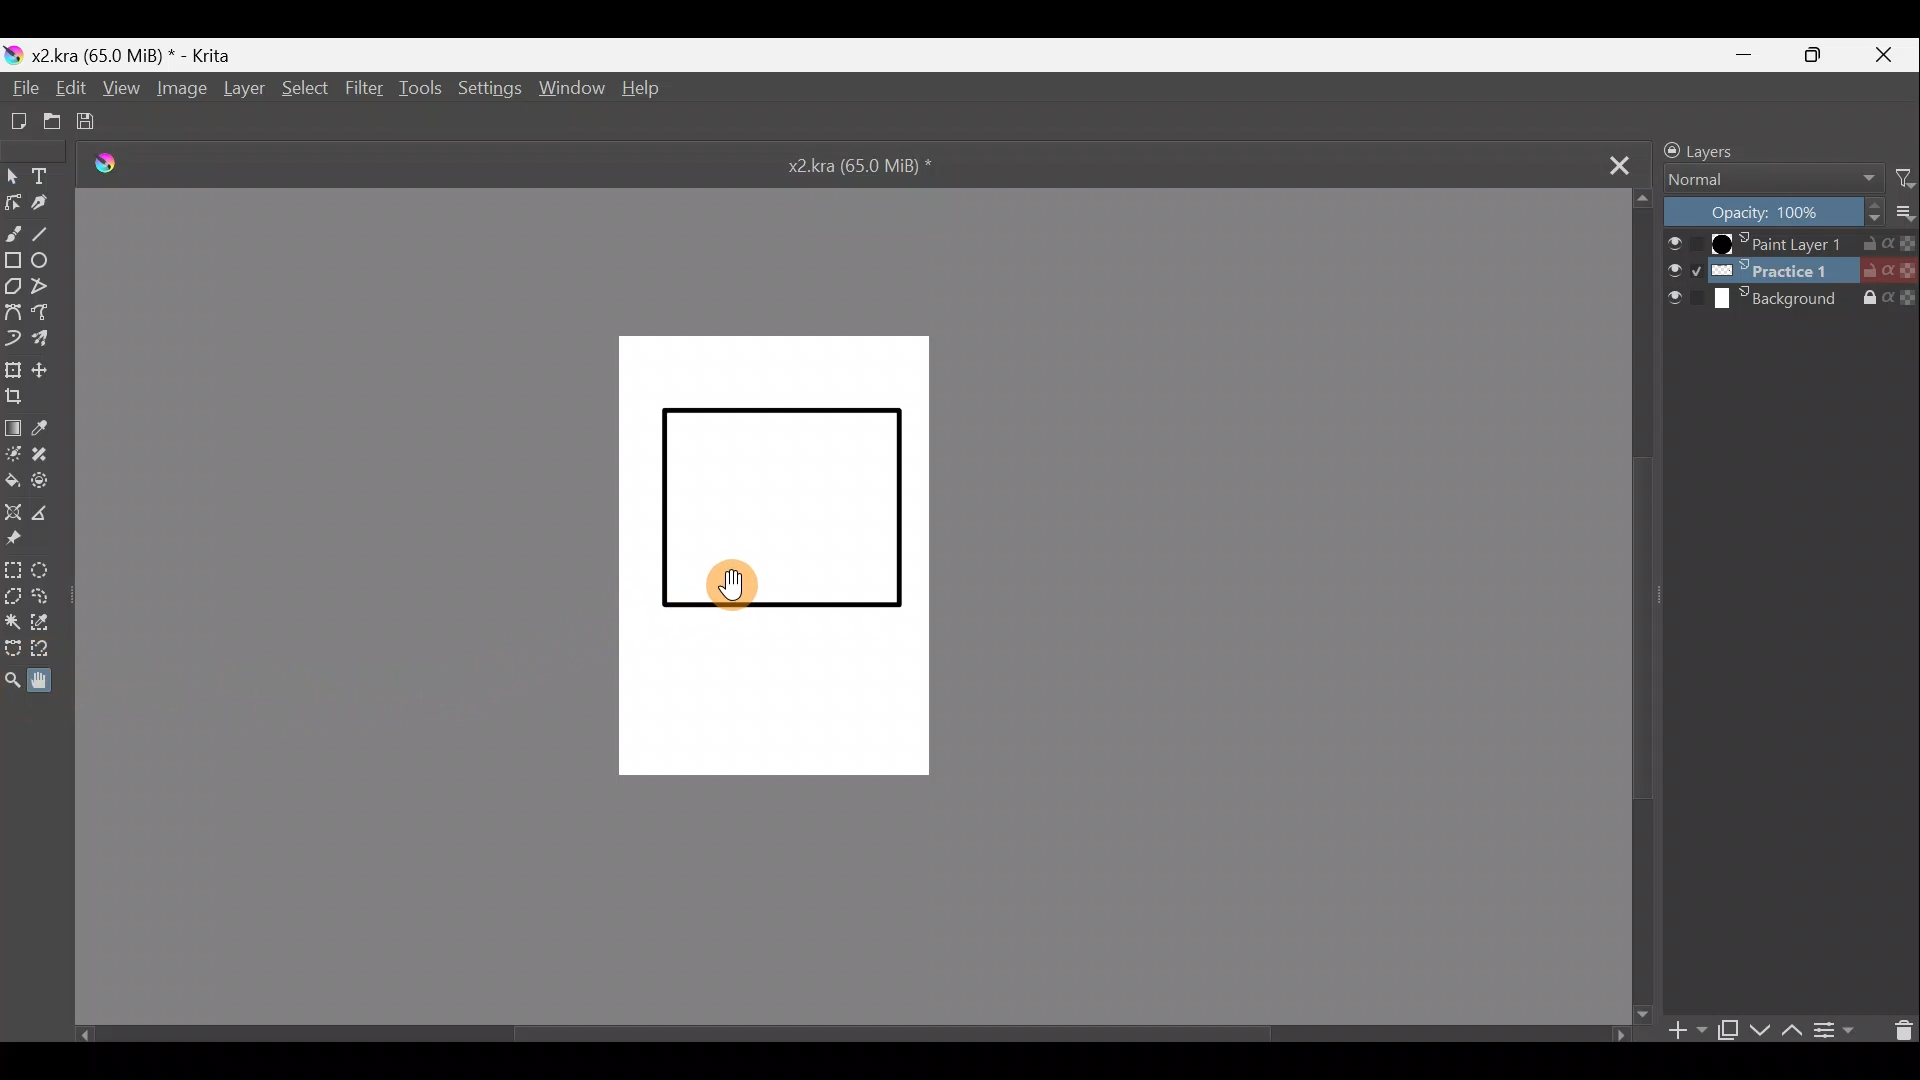 Image resolution: width=1920 pixels, height=1080 pixels. What do you see at coordinates (1666, 149) in the screenshot?
I see `Lock/unlock docker` at bounding box center [1666, 149].